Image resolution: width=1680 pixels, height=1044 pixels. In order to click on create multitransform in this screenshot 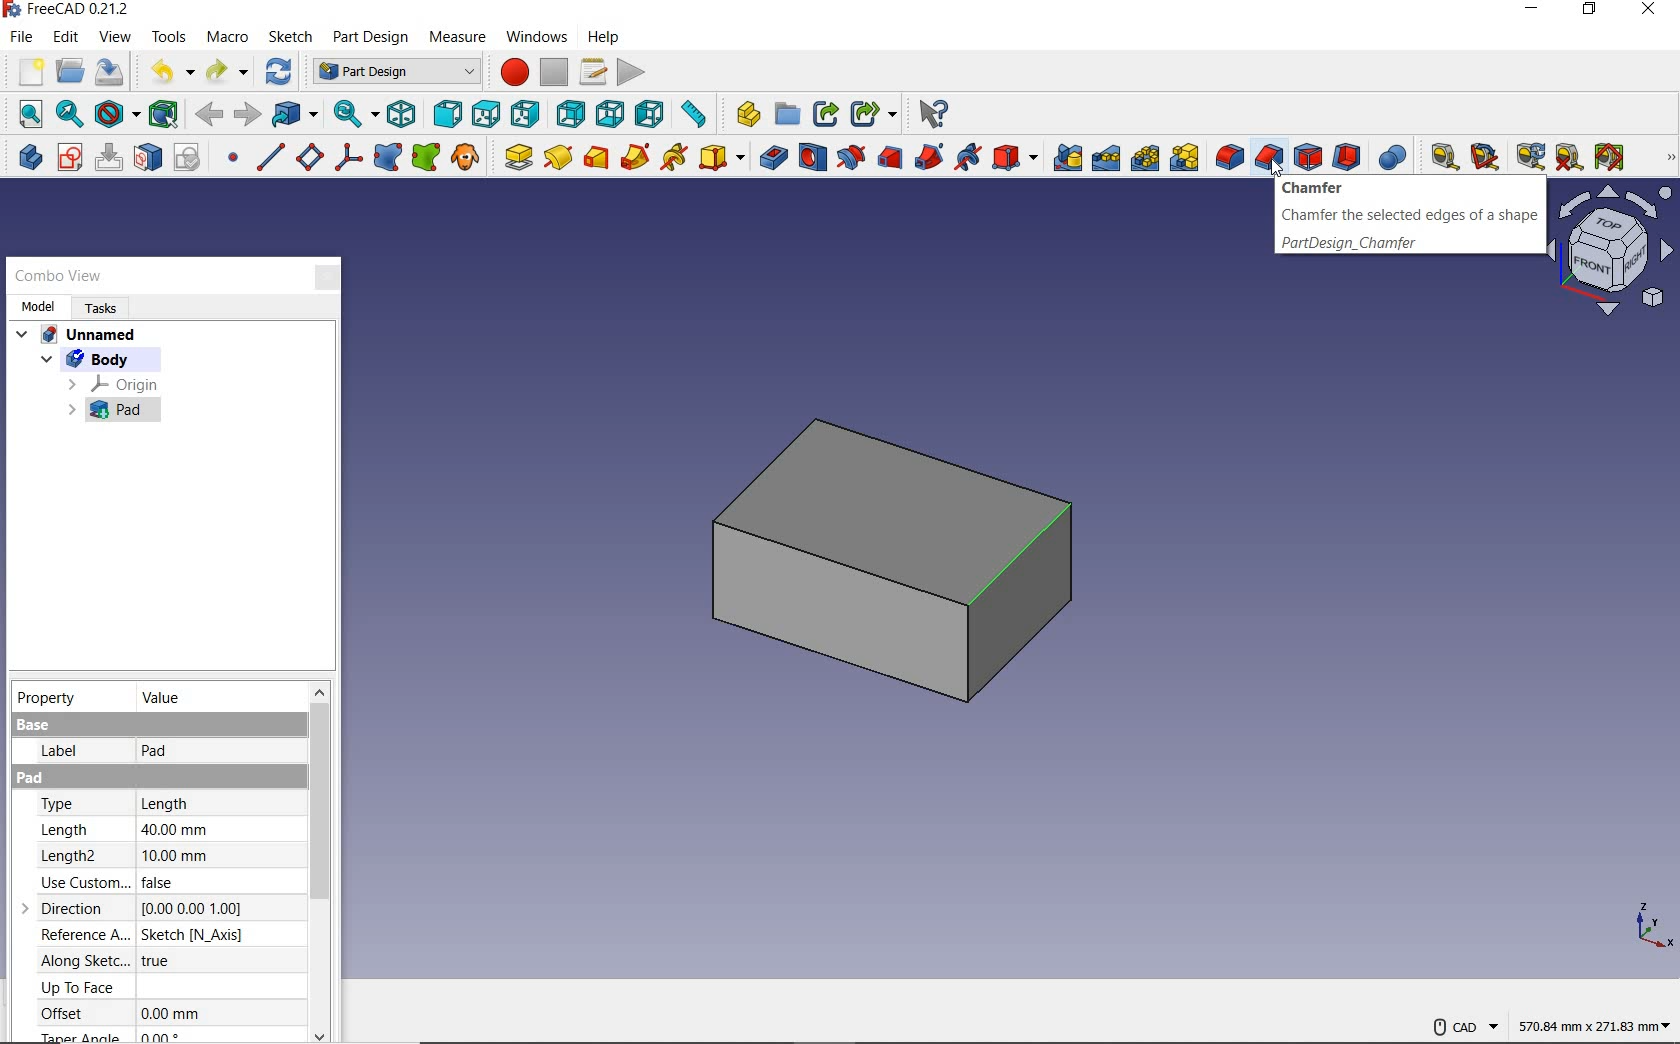, I will do `click(1185, 160)`.